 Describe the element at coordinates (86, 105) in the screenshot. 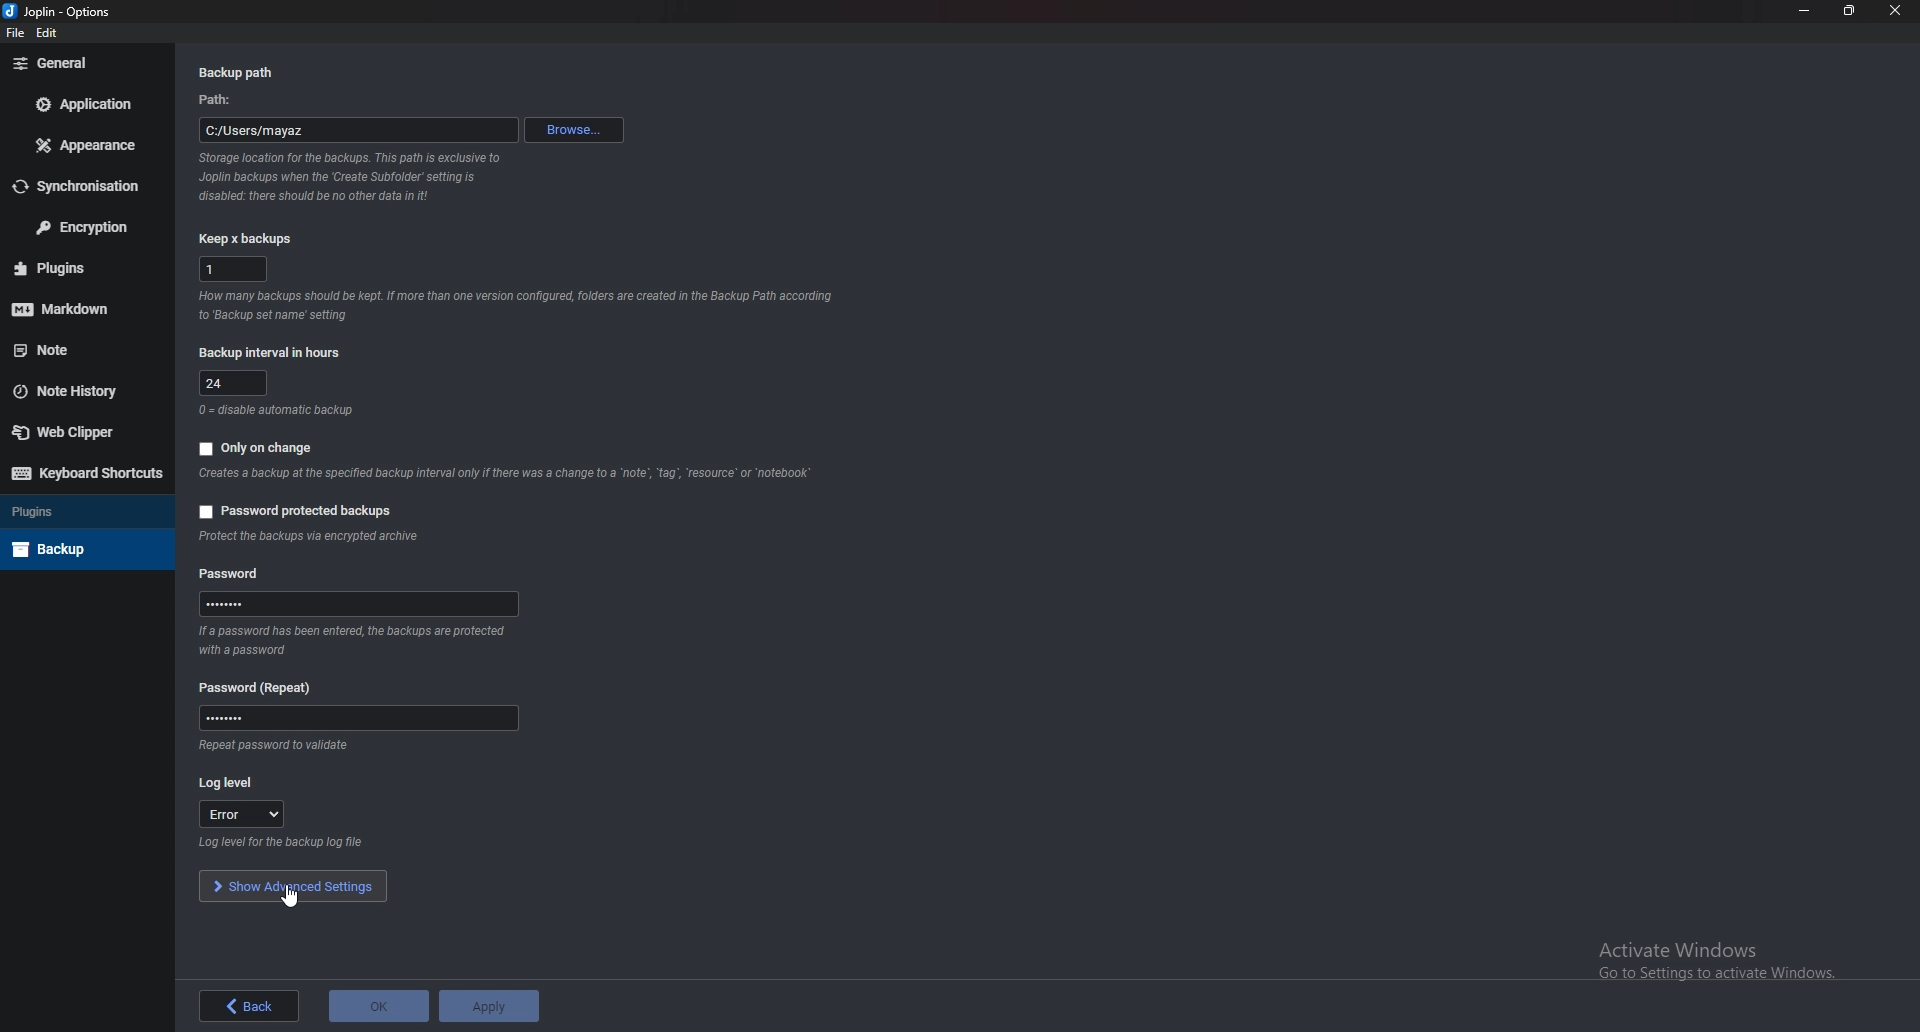

I see `Application` at that location.